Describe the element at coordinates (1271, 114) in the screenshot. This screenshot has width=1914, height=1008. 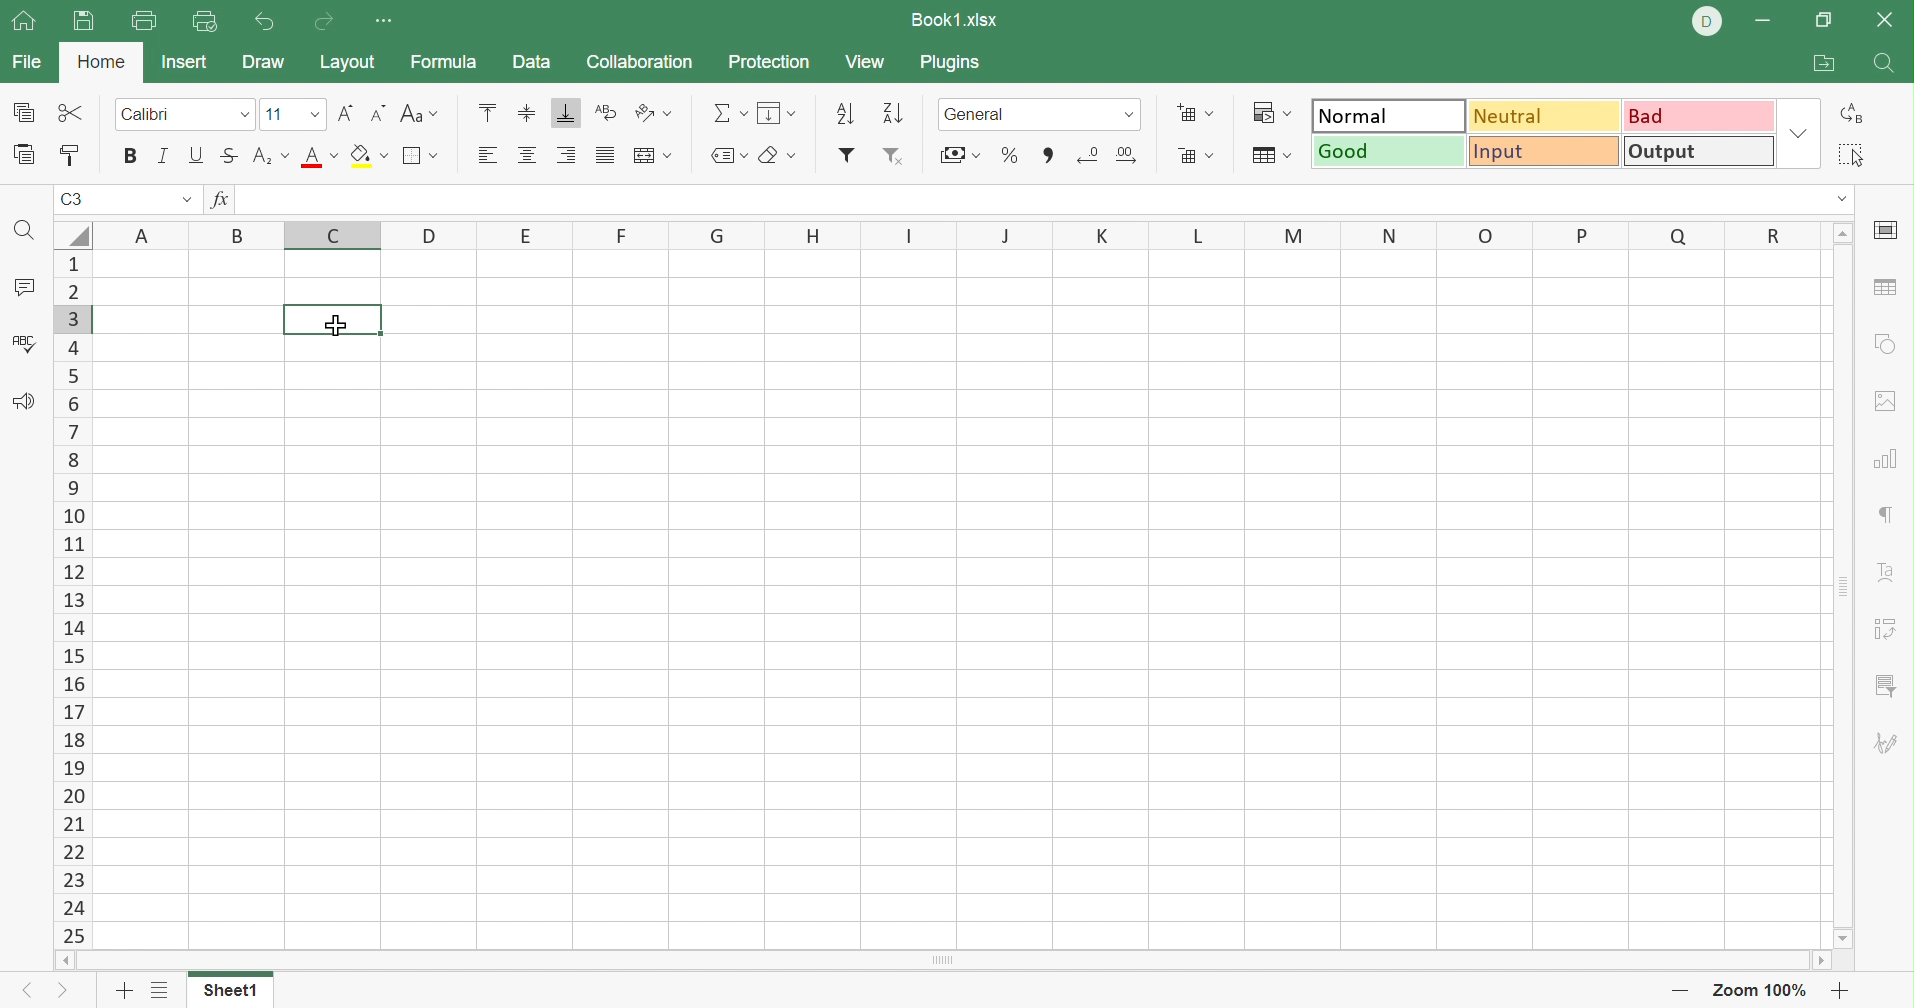
I see `Conditional formatting` at that location.